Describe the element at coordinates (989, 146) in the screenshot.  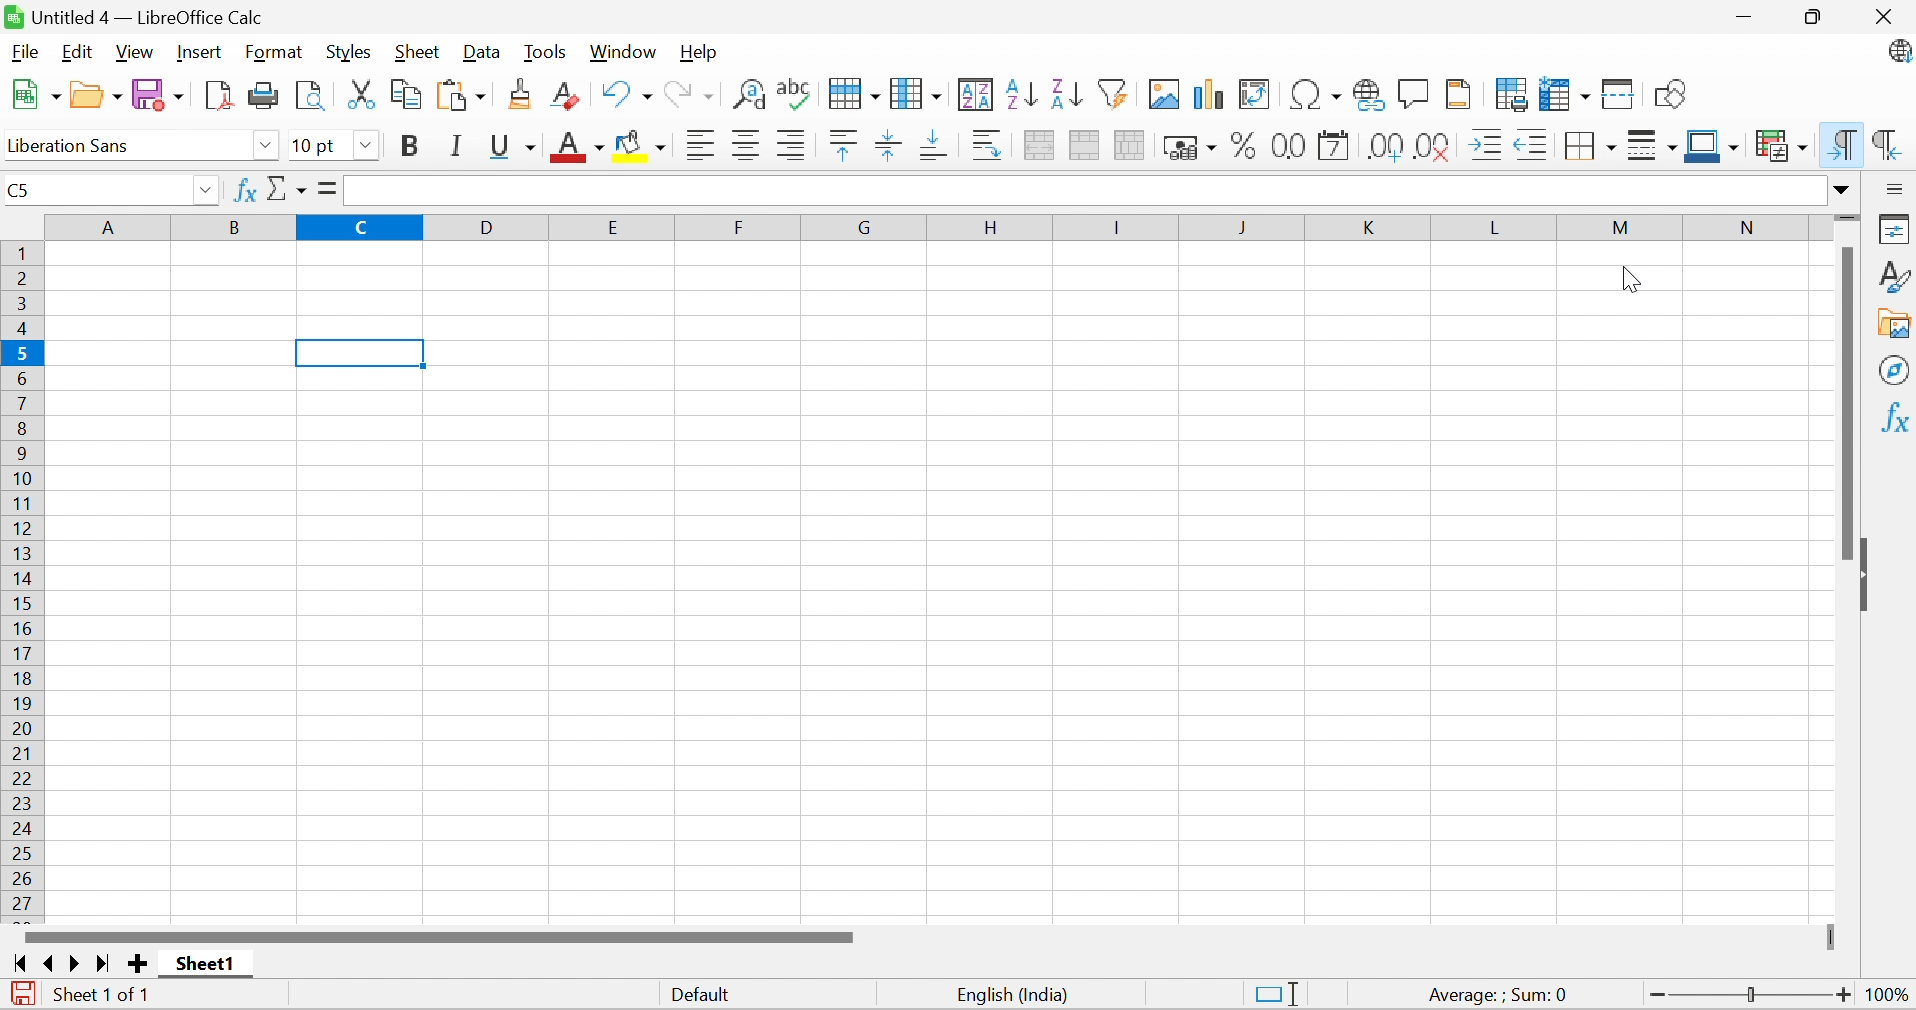
I see `Wrap text` at that location.